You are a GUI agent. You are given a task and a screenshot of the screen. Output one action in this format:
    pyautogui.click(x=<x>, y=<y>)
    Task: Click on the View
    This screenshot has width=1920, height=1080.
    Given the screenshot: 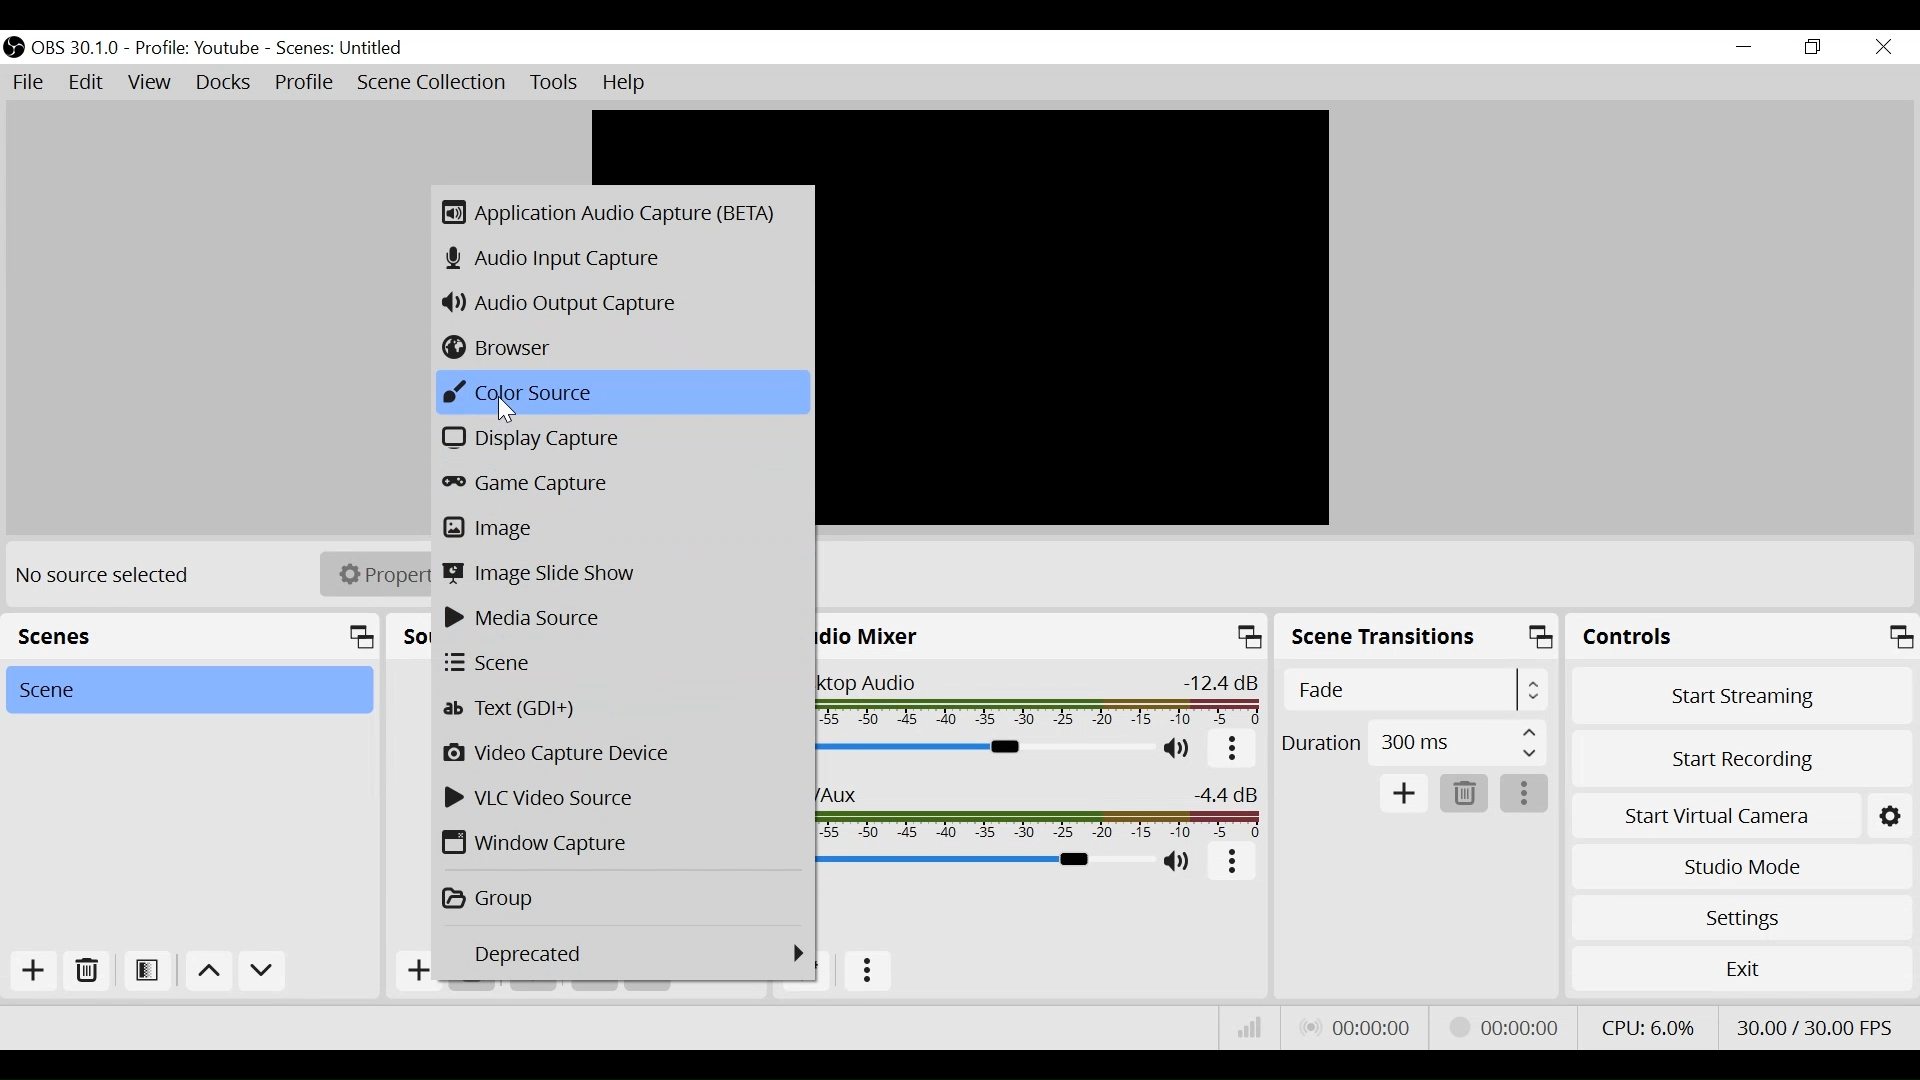 What is the action you would take?
    pyautogui.click(x=148, y=82)
    